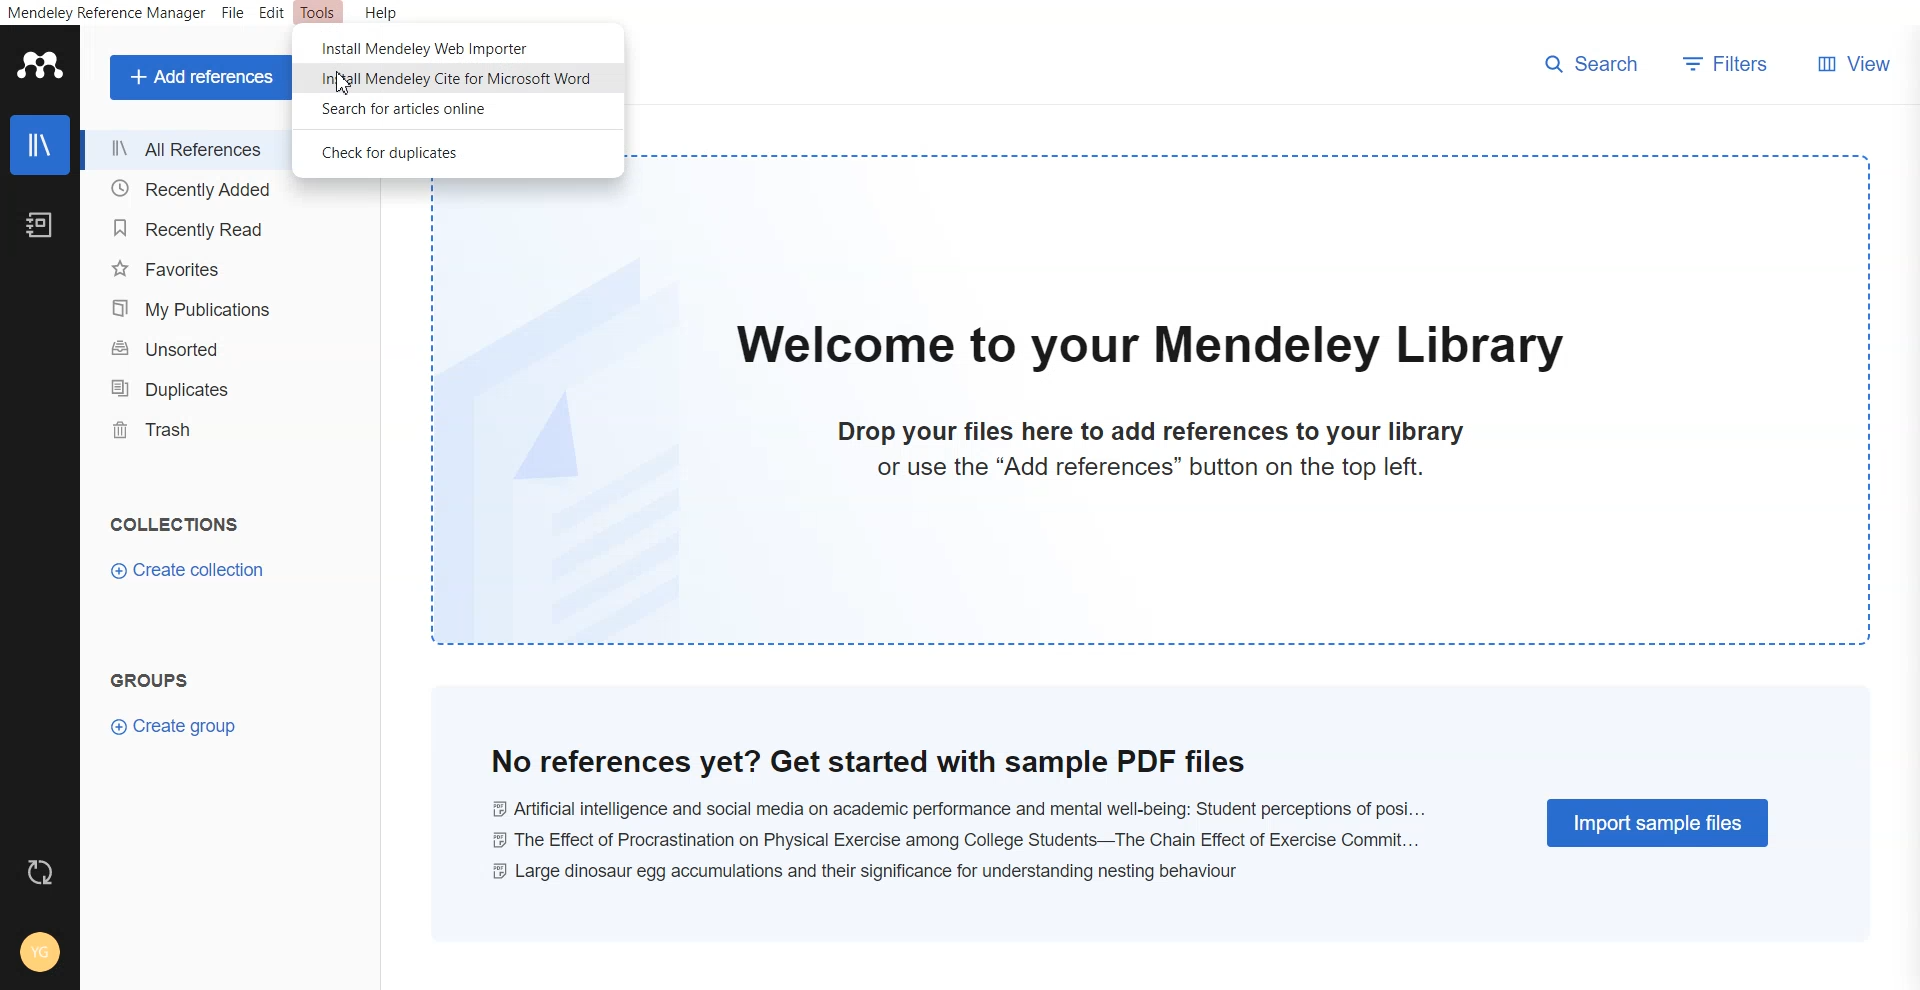 The width and height of the screenshot is (1920, 990). What do you see at coordinates (1849, 66) in the screenshot?
I see `View` at bounding box center [1849, 66].